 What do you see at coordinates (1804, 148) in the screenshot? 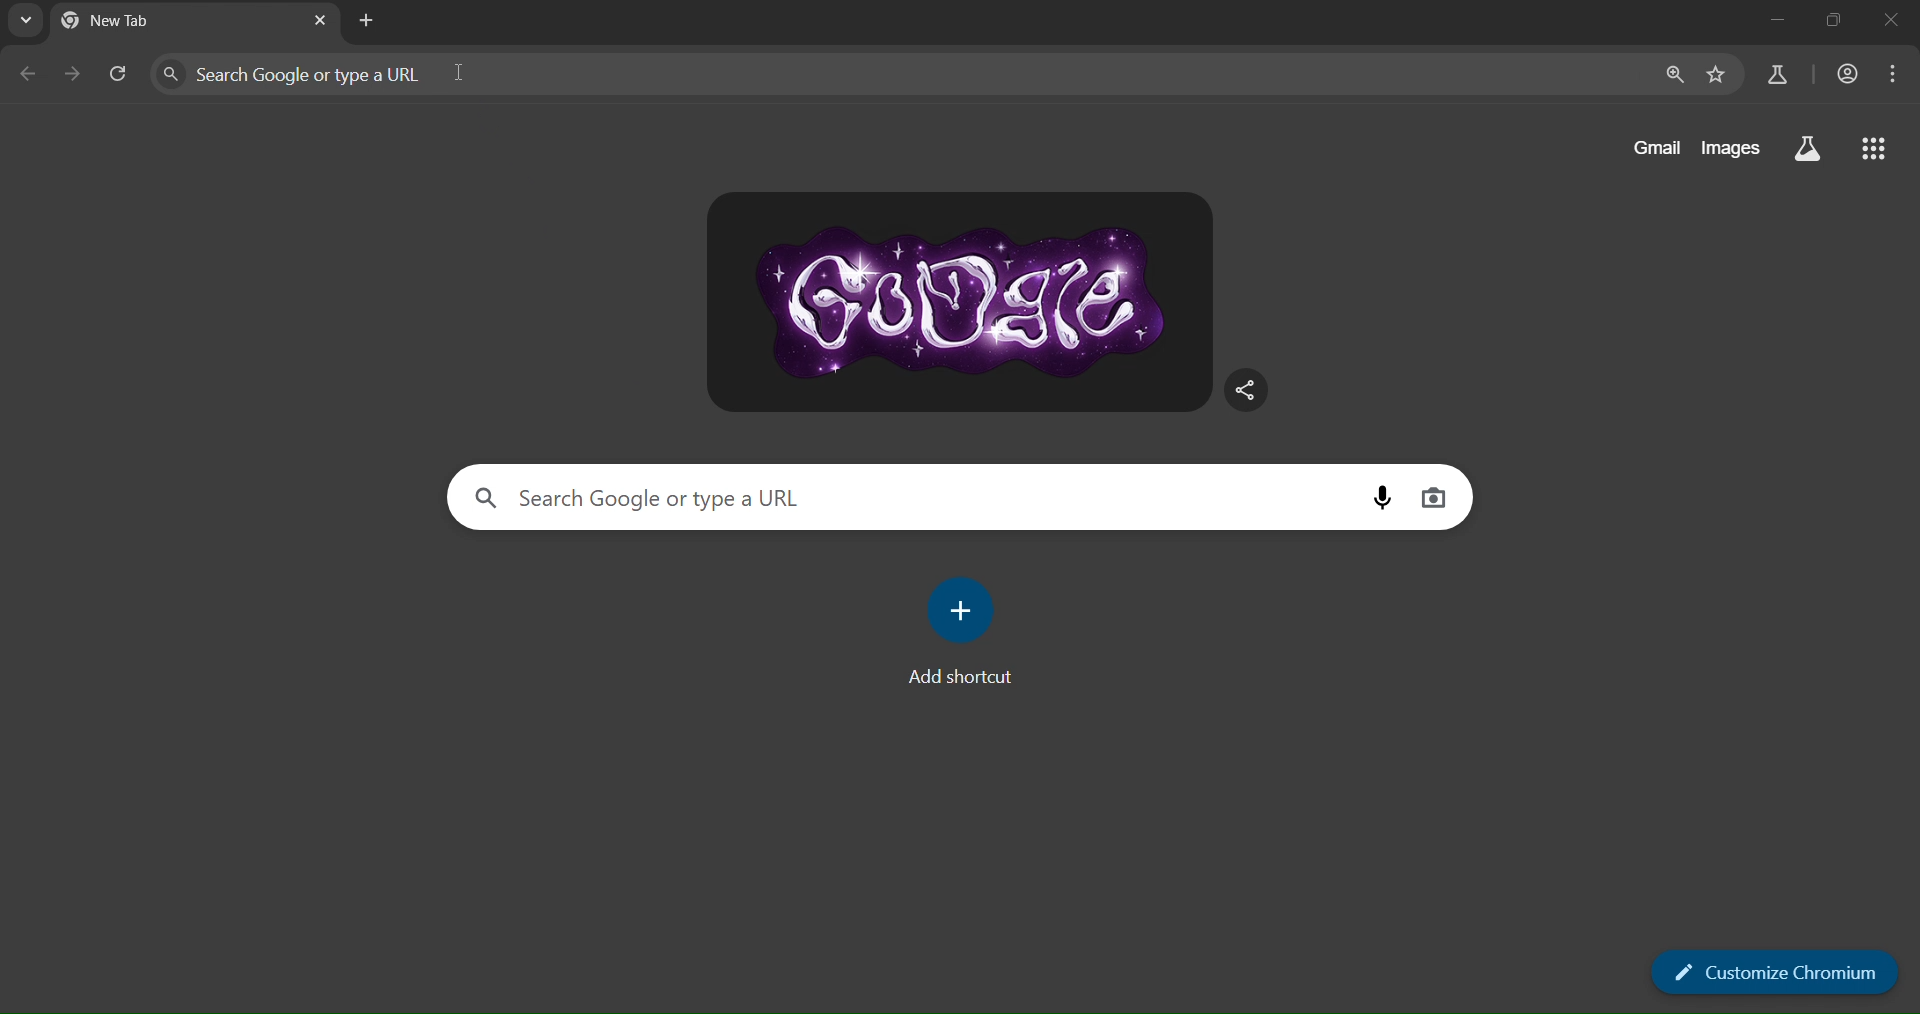
I see `search labs` at bounding box center [1804, 148].